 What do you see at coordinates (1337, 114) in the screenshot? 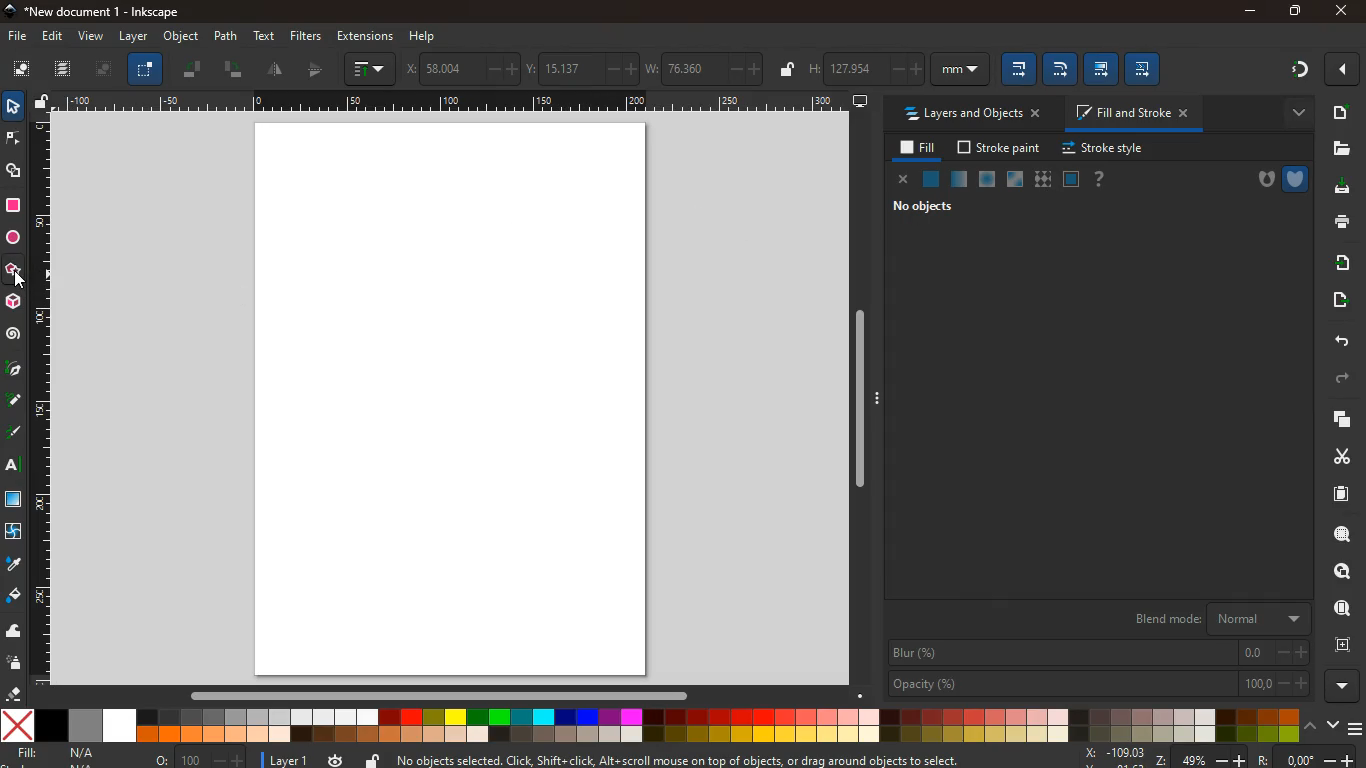
I see `new` at bounding box center [1337, 114].